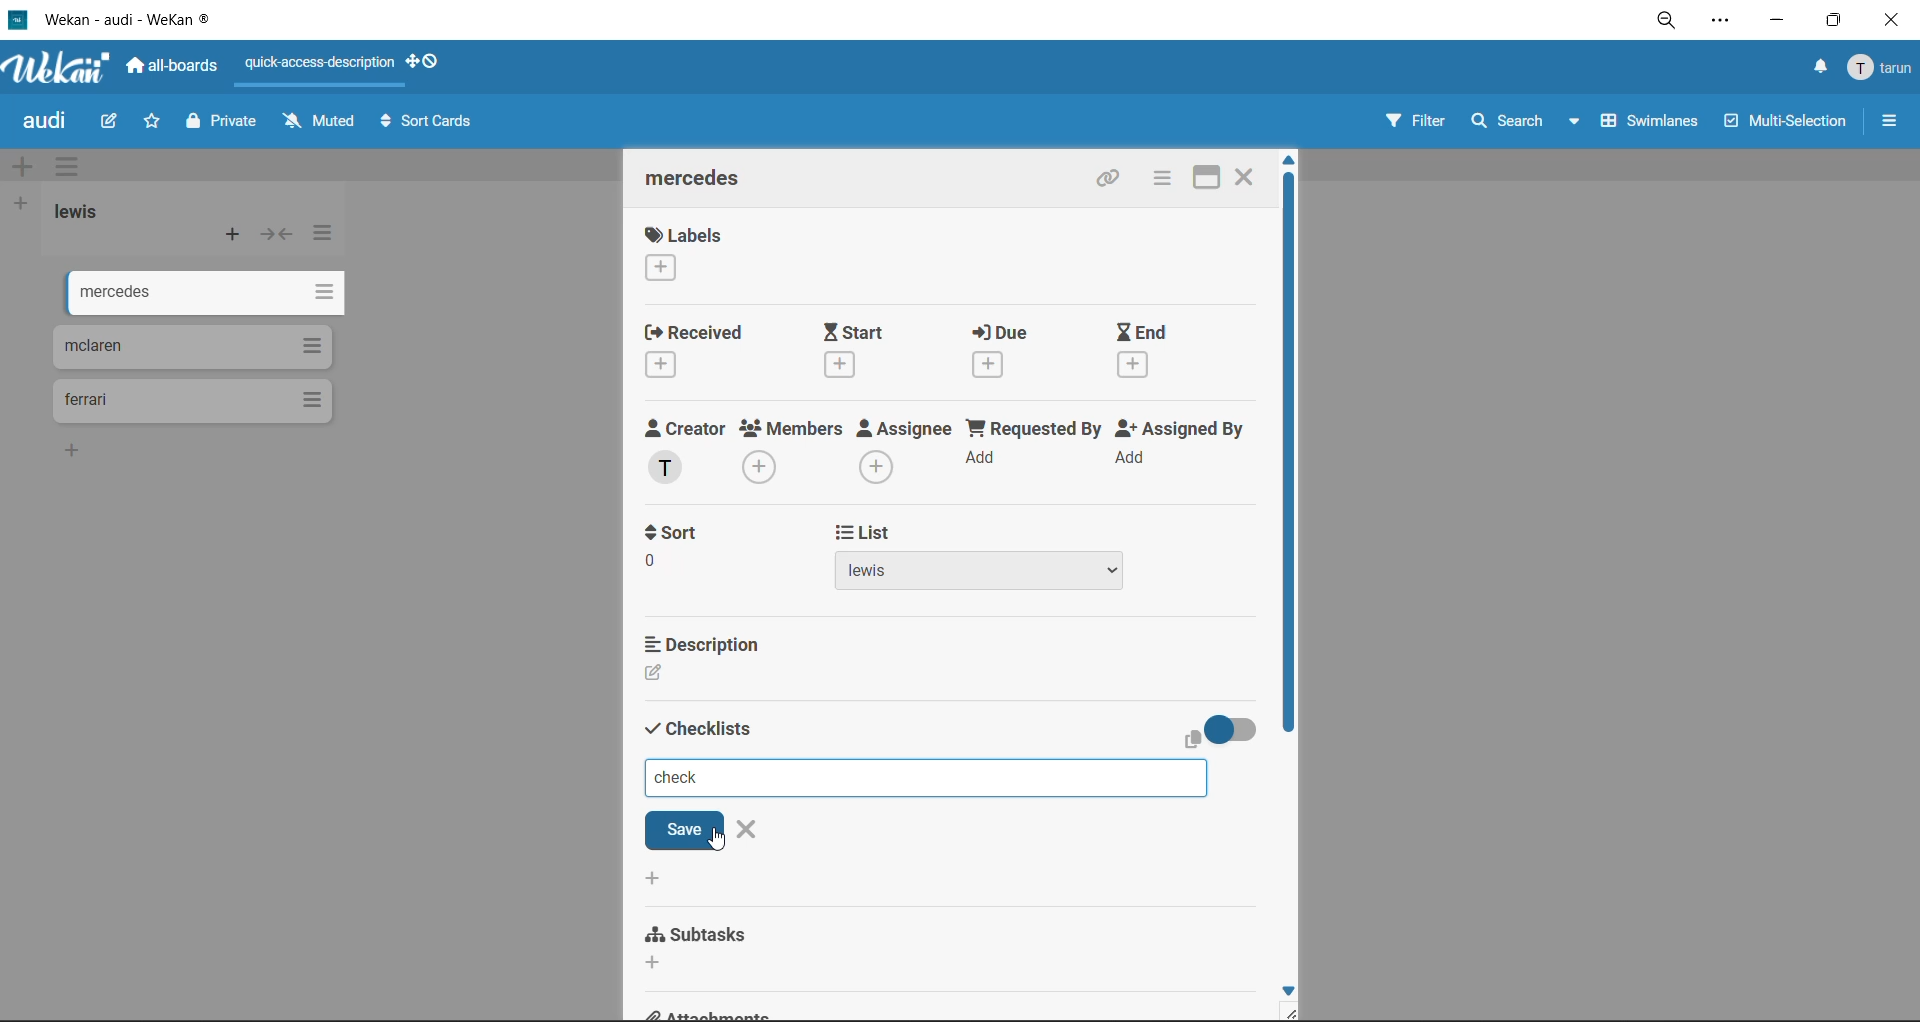 This screenshot has width=1920, height=1022. I want to click on add, so click(657, 878).